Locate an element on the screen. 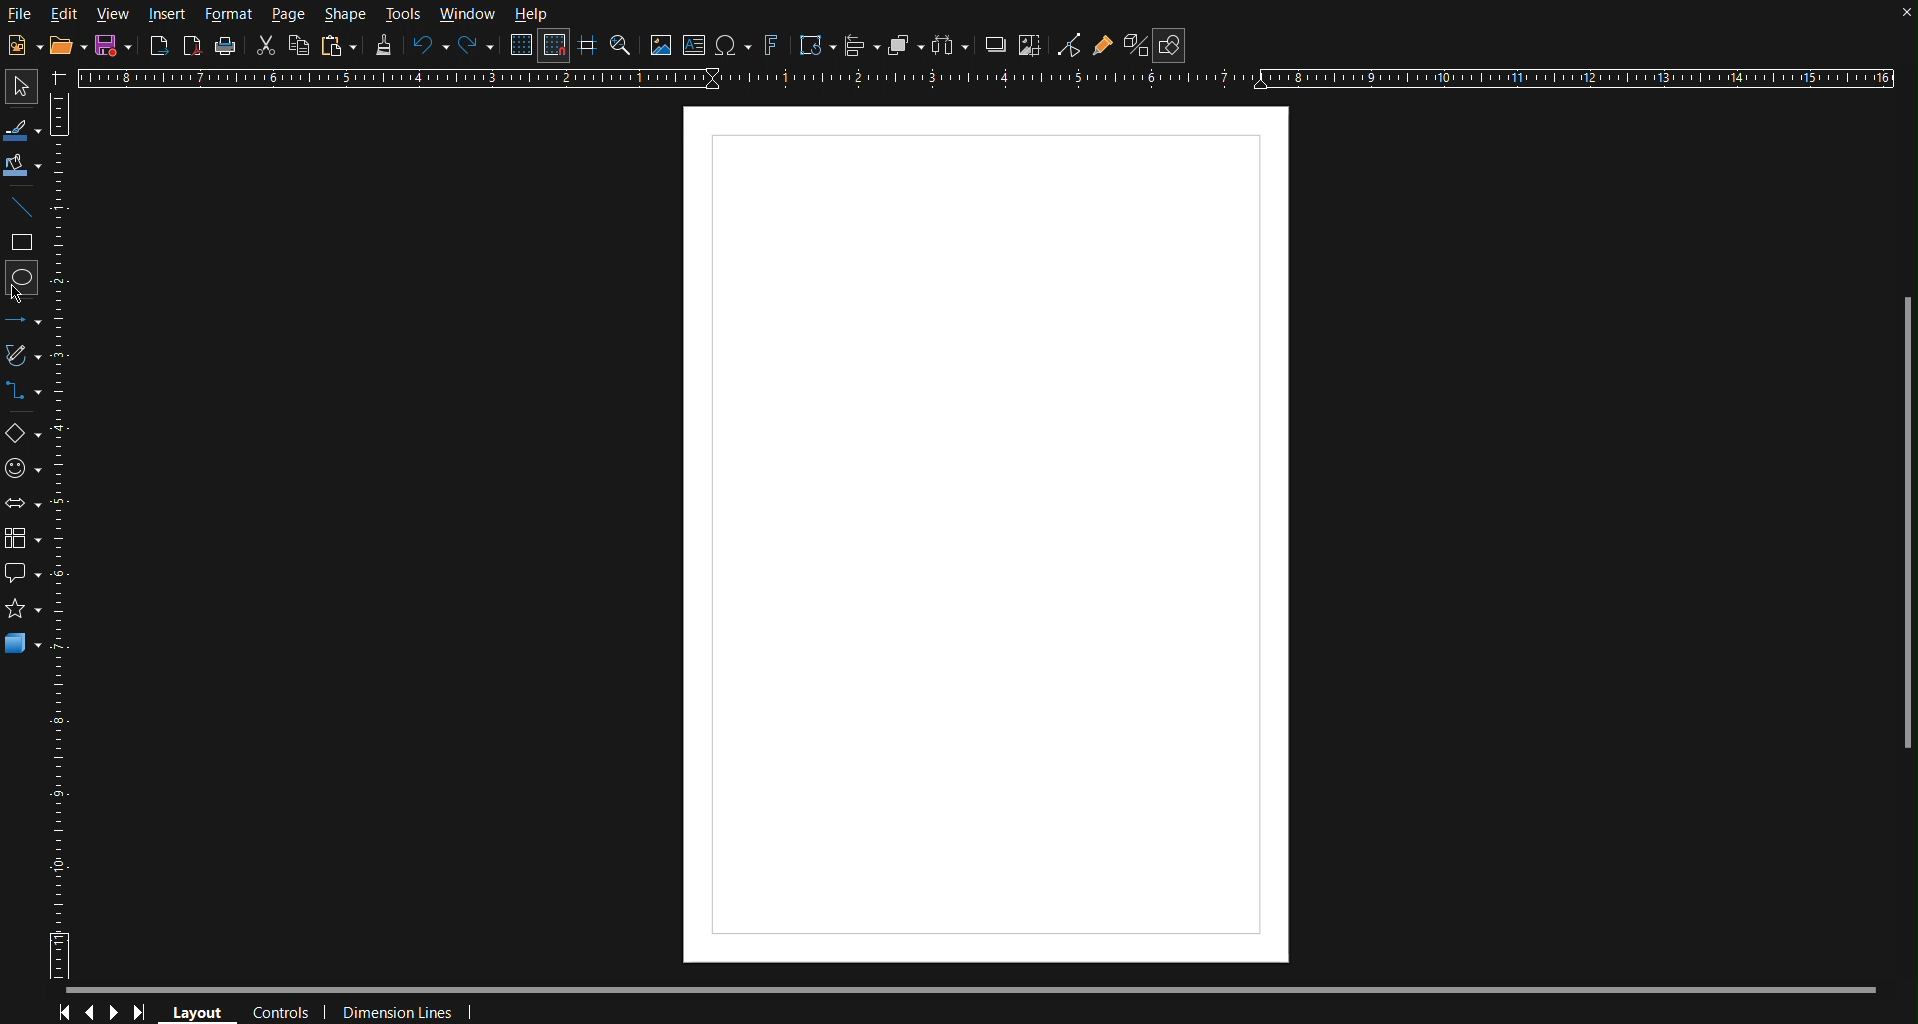 This screenshot has height=1024, width=1918. Help is located at coordinates (530, 15).